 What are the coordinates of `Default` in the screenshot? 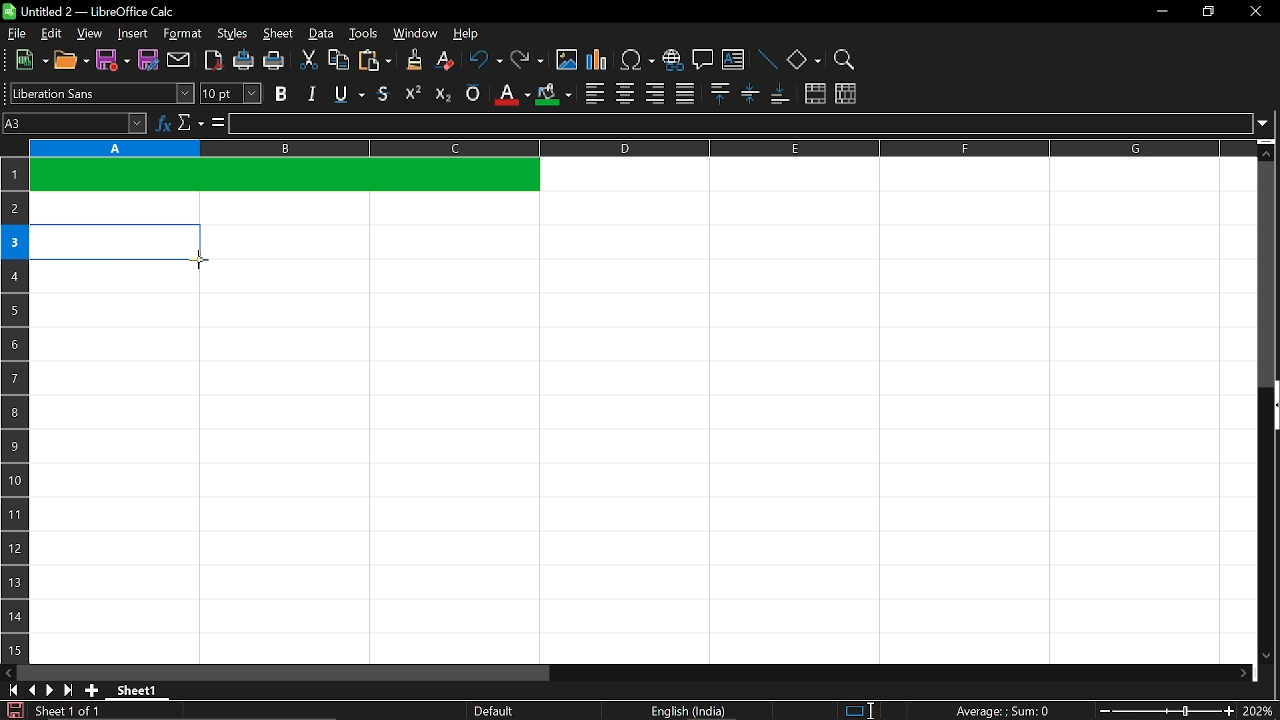 It's located at (497, 711).